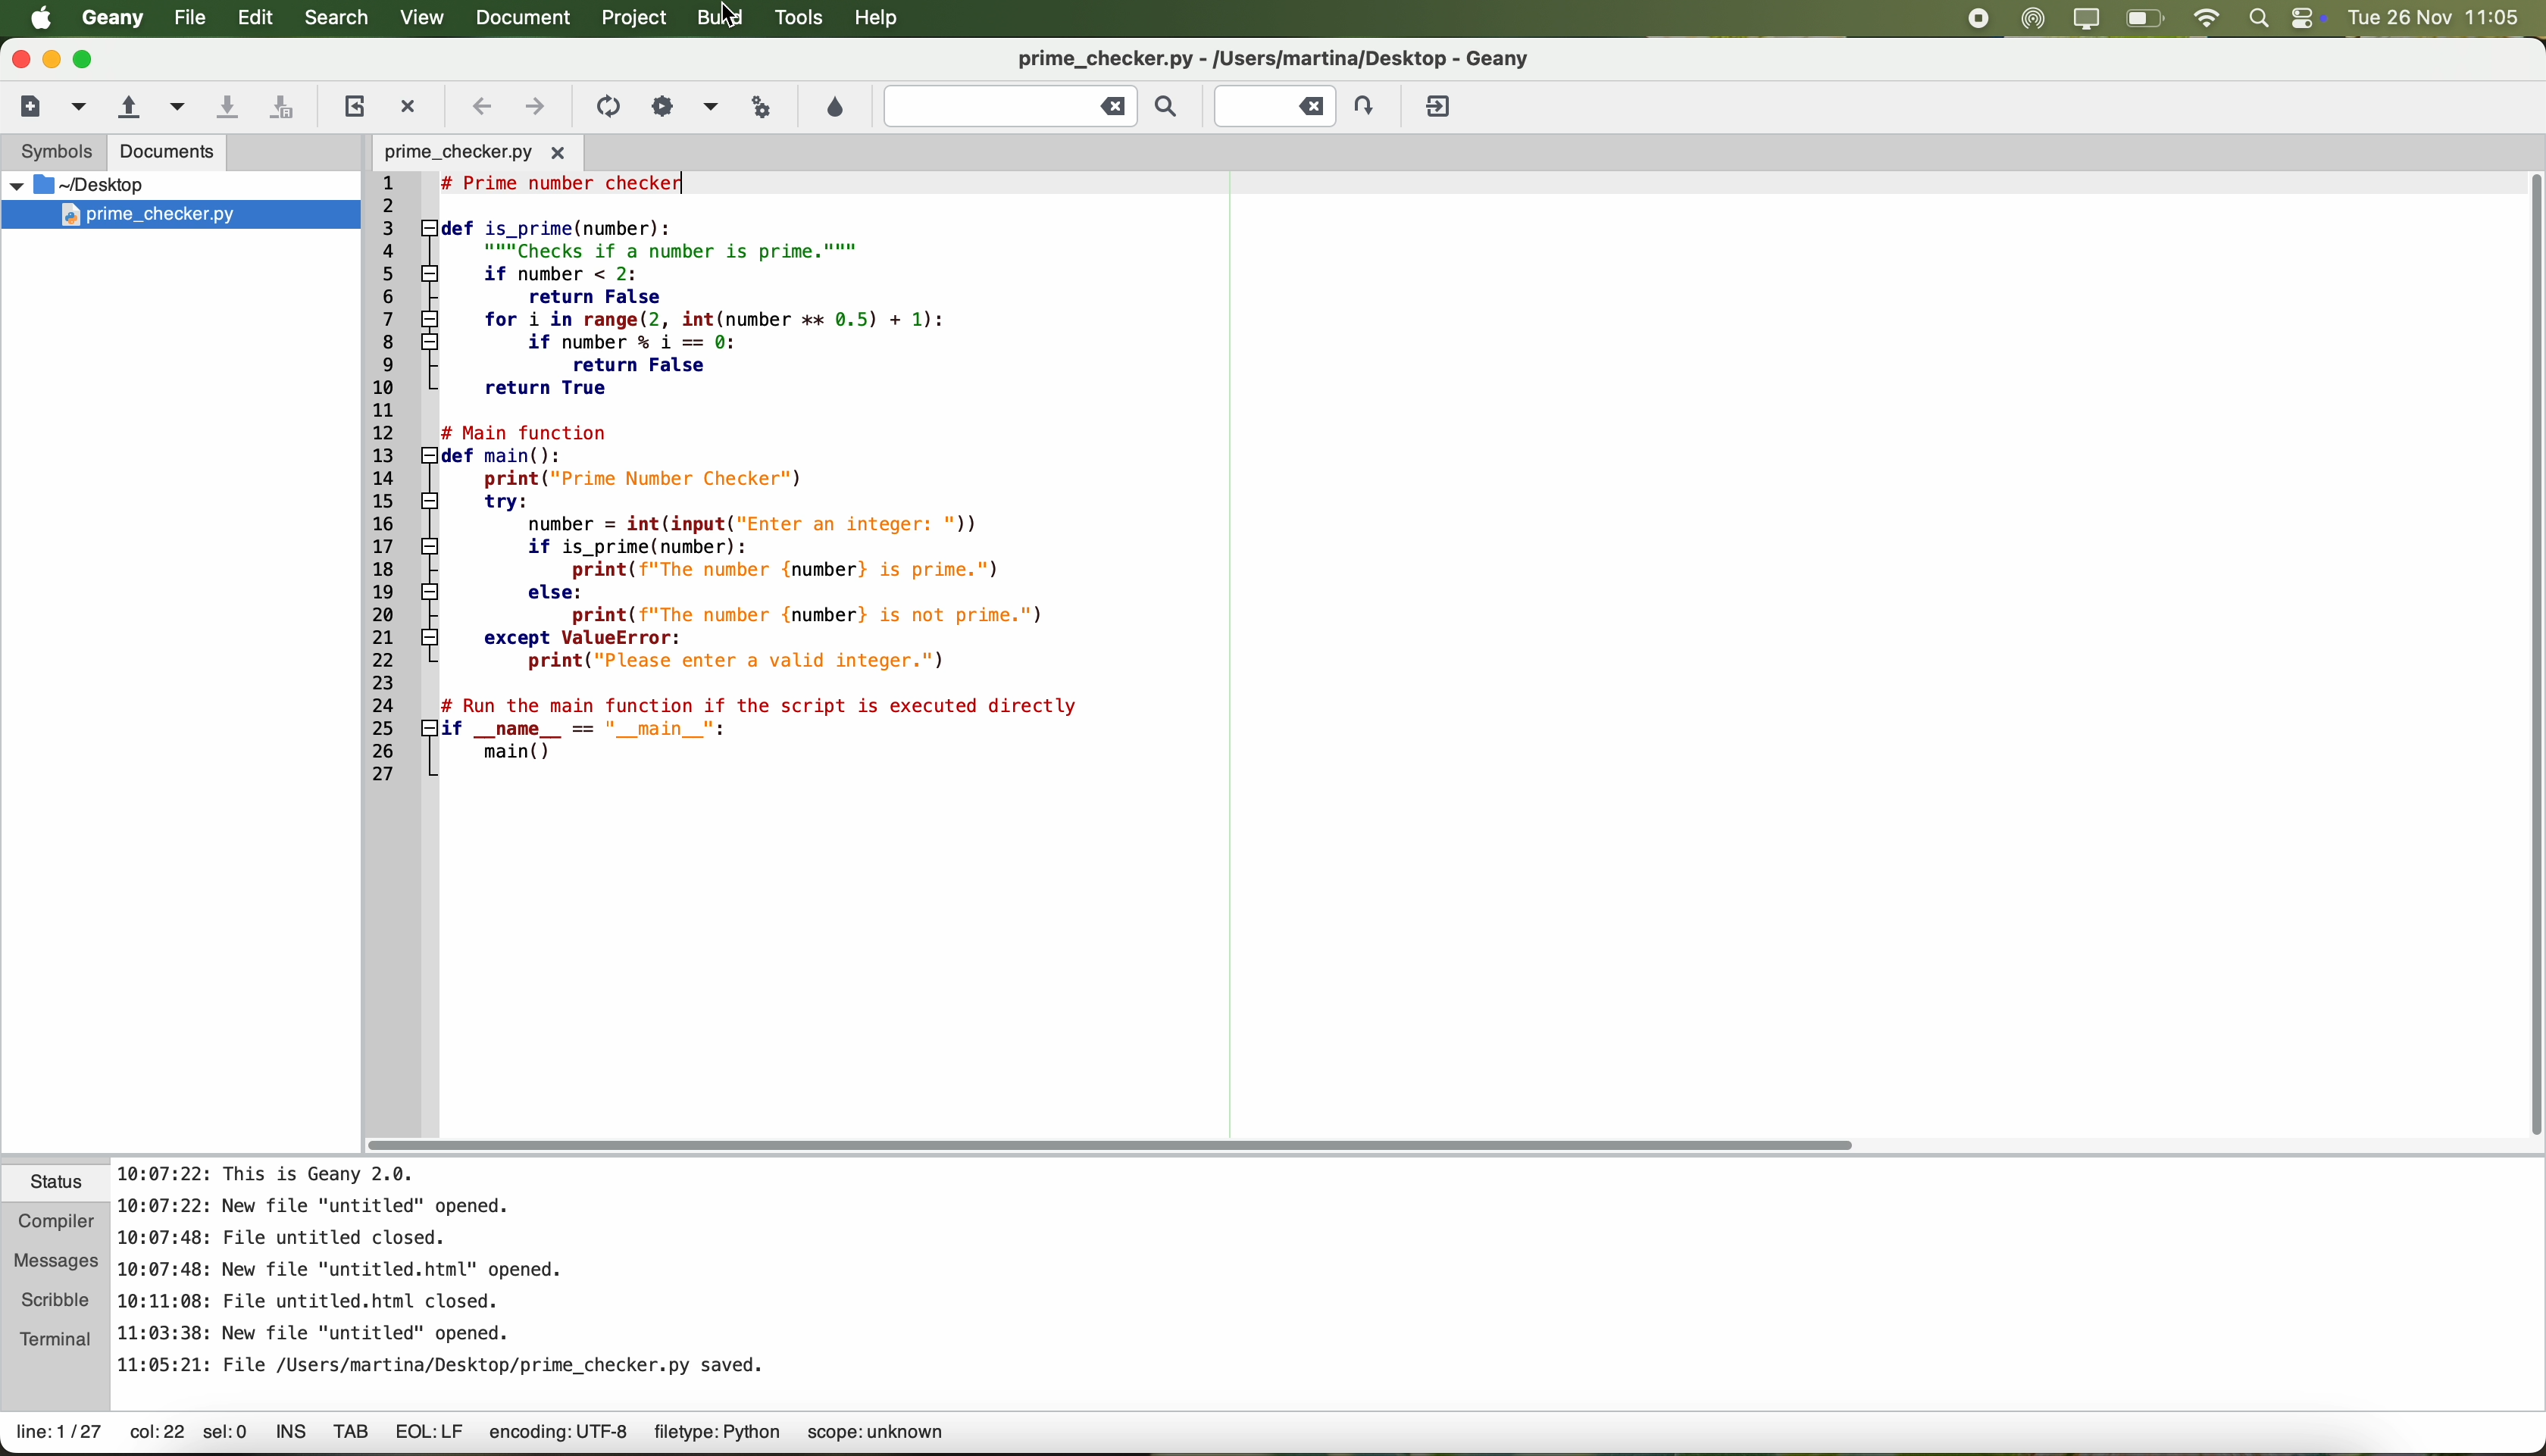 The height and width of the screenshot is (1456, 2546). Describe the element at coordinates (741, 484) in the screenshot. I see `prime number checker code` at that location.